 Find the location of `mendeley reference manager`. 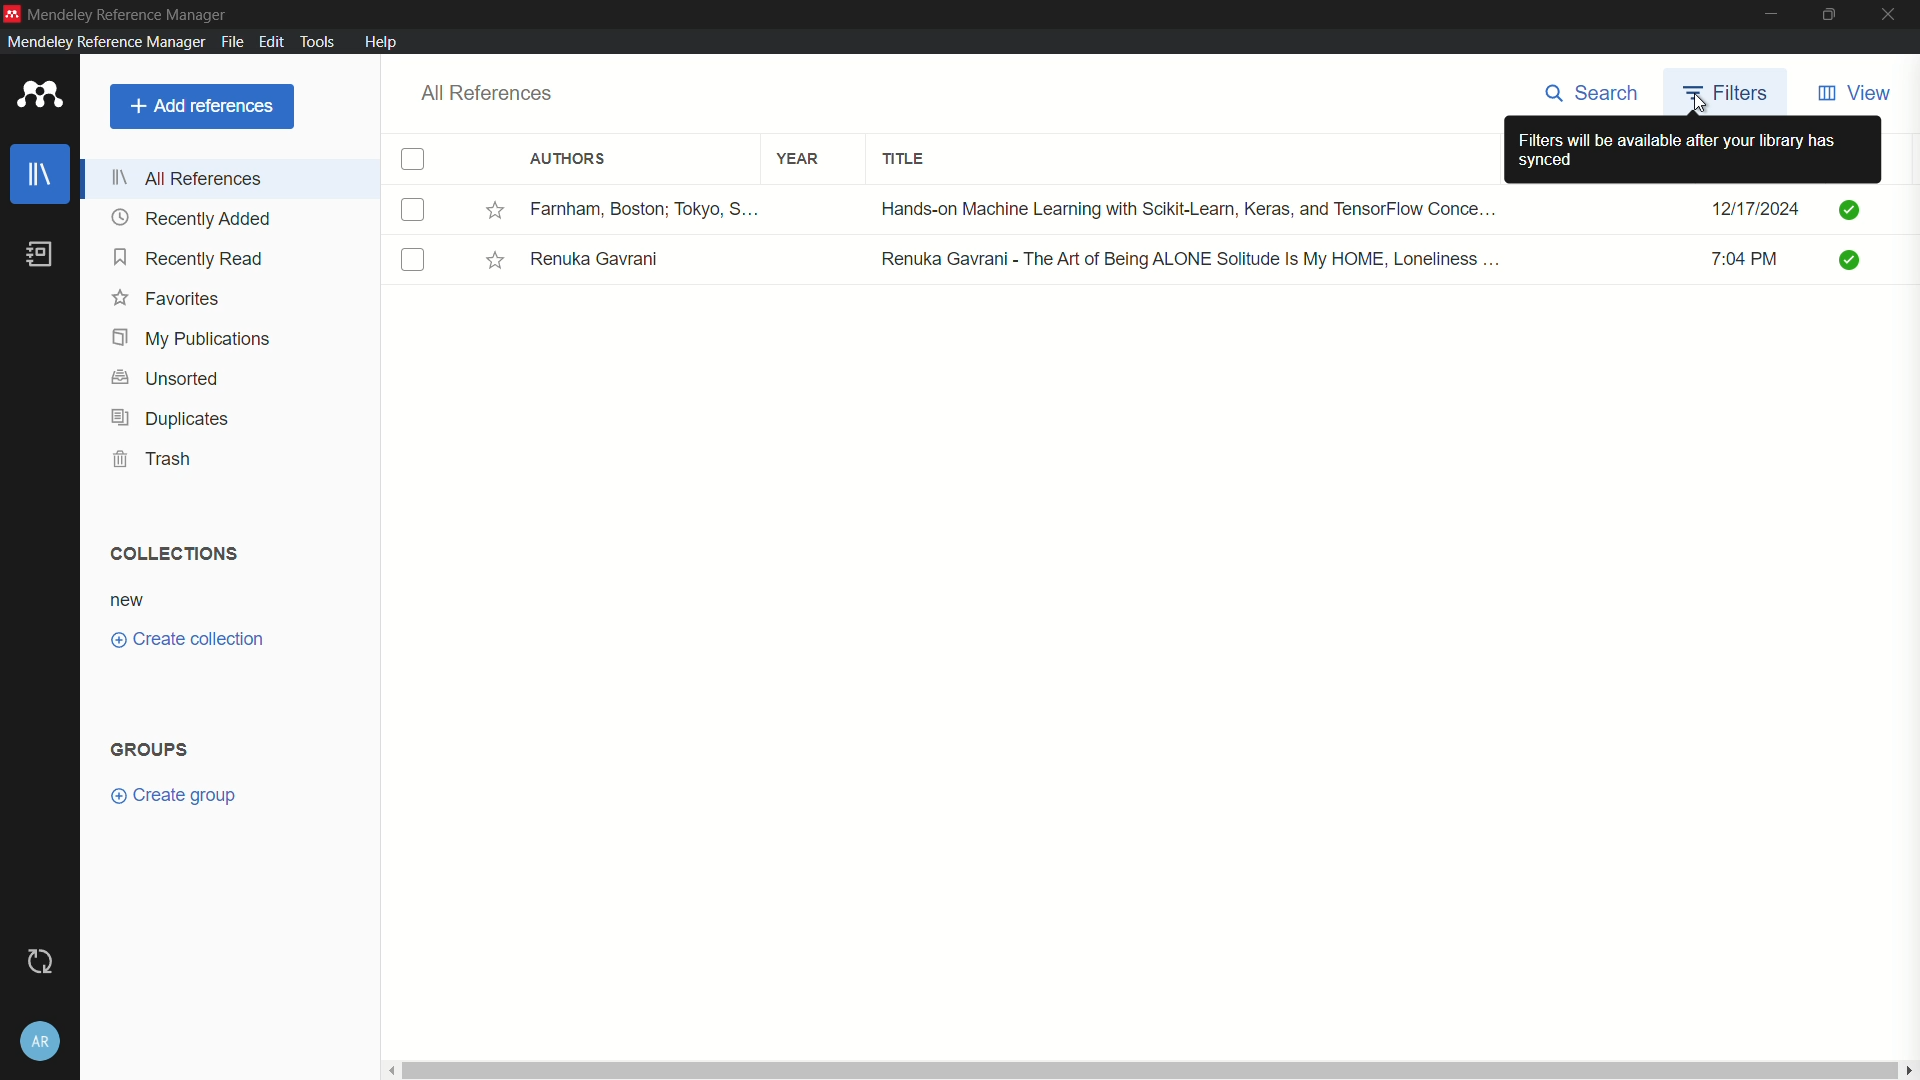

mendeley reference manager is located at coordinates (103, 42).